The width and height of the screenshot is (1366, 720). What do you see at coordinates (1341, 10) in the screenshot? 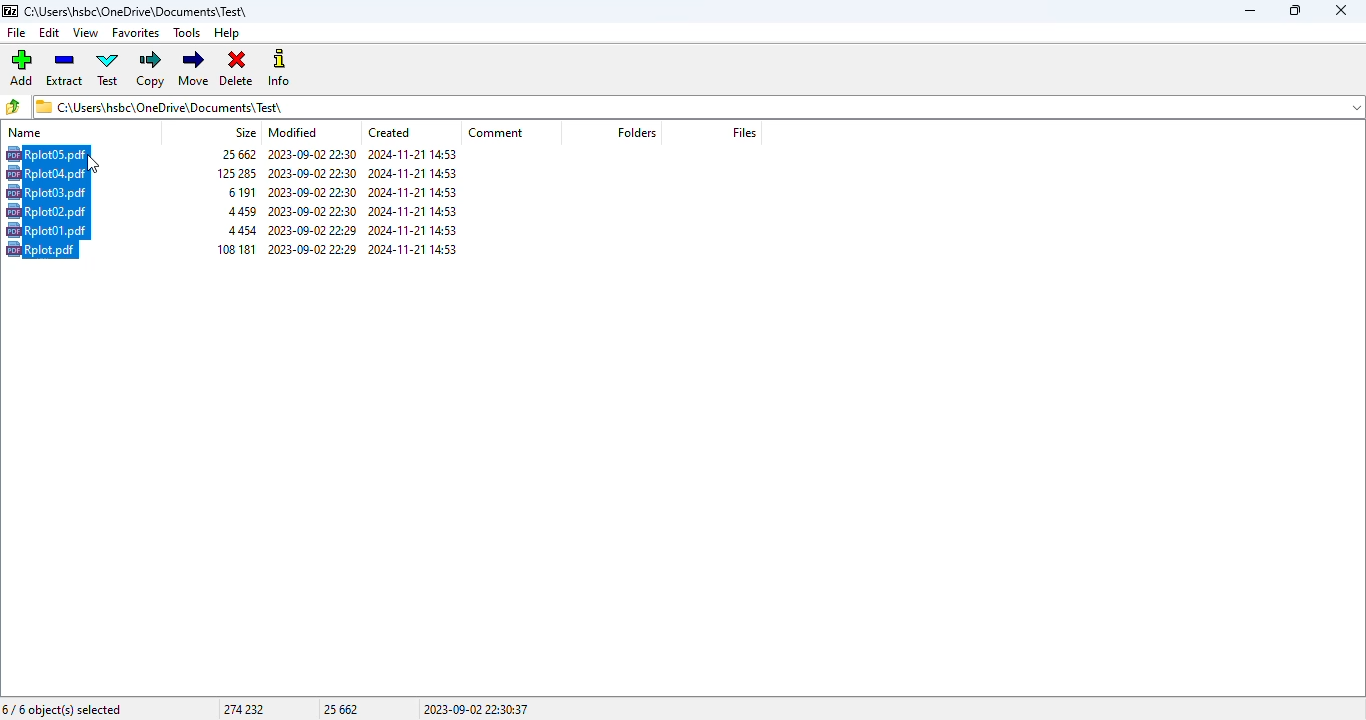
I see `close` at bounding box center [1341, 10].